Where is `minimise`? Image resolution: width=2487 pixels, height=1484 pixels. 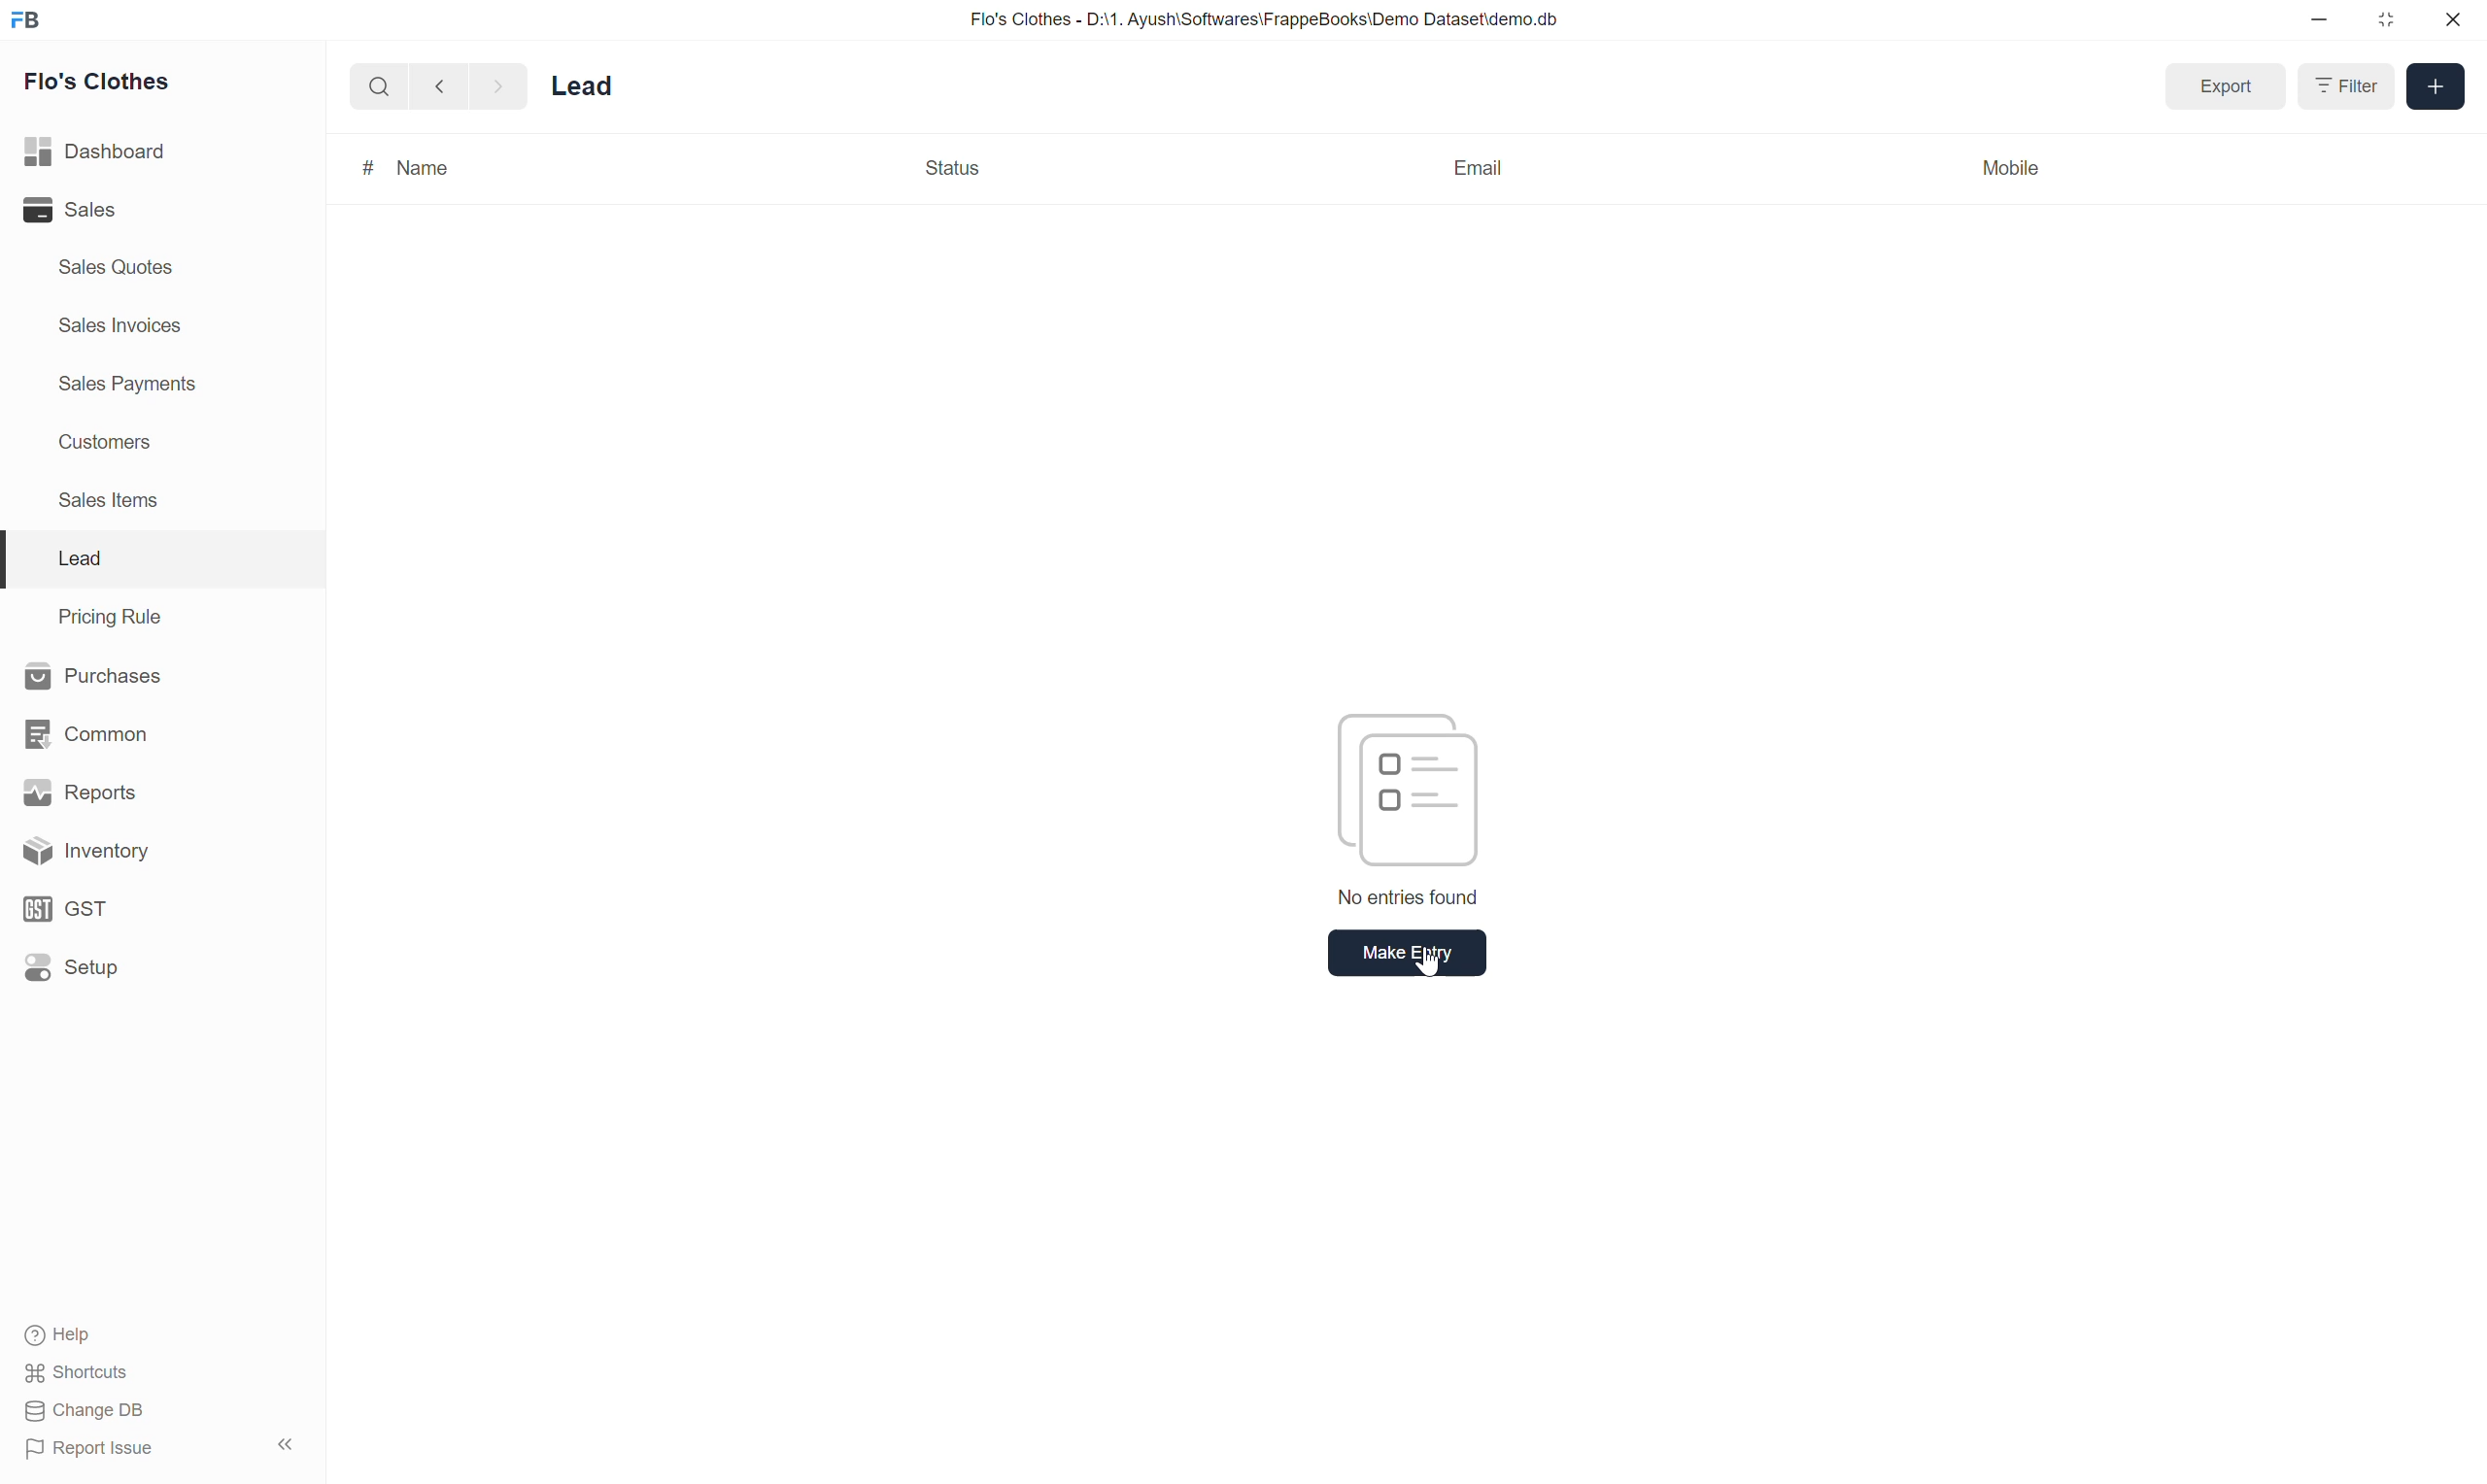
minimise is located at coordinates (2320, 23).